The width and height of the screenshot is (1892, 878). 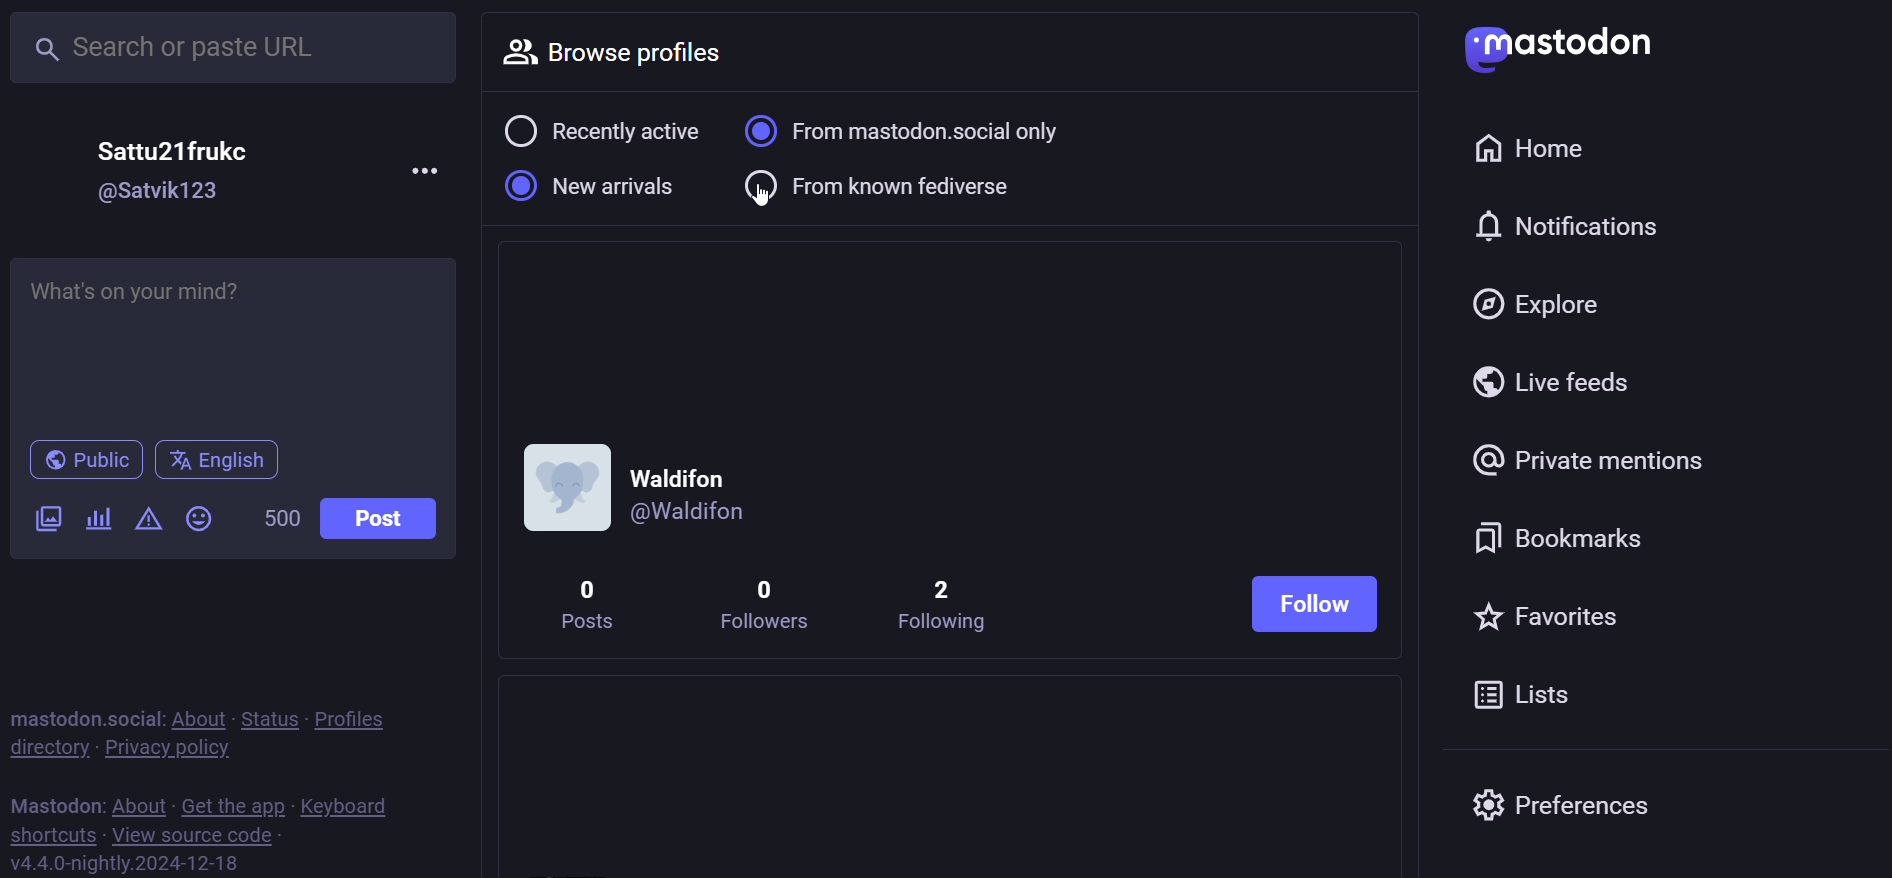 What do you see at coordinates (761, 600) in the screenshot?
I see `0 followers` at bounding box center [761, 600].